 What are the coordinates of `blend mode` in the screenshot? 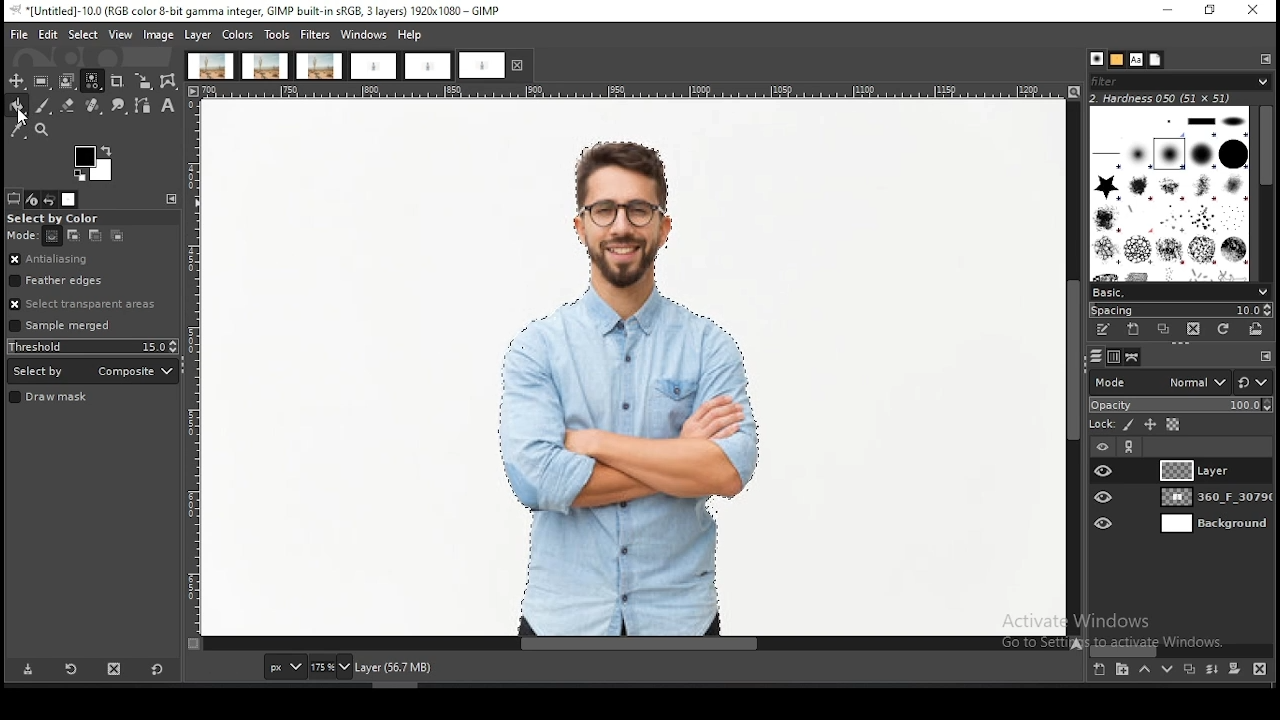 It's located at (1159, 382).